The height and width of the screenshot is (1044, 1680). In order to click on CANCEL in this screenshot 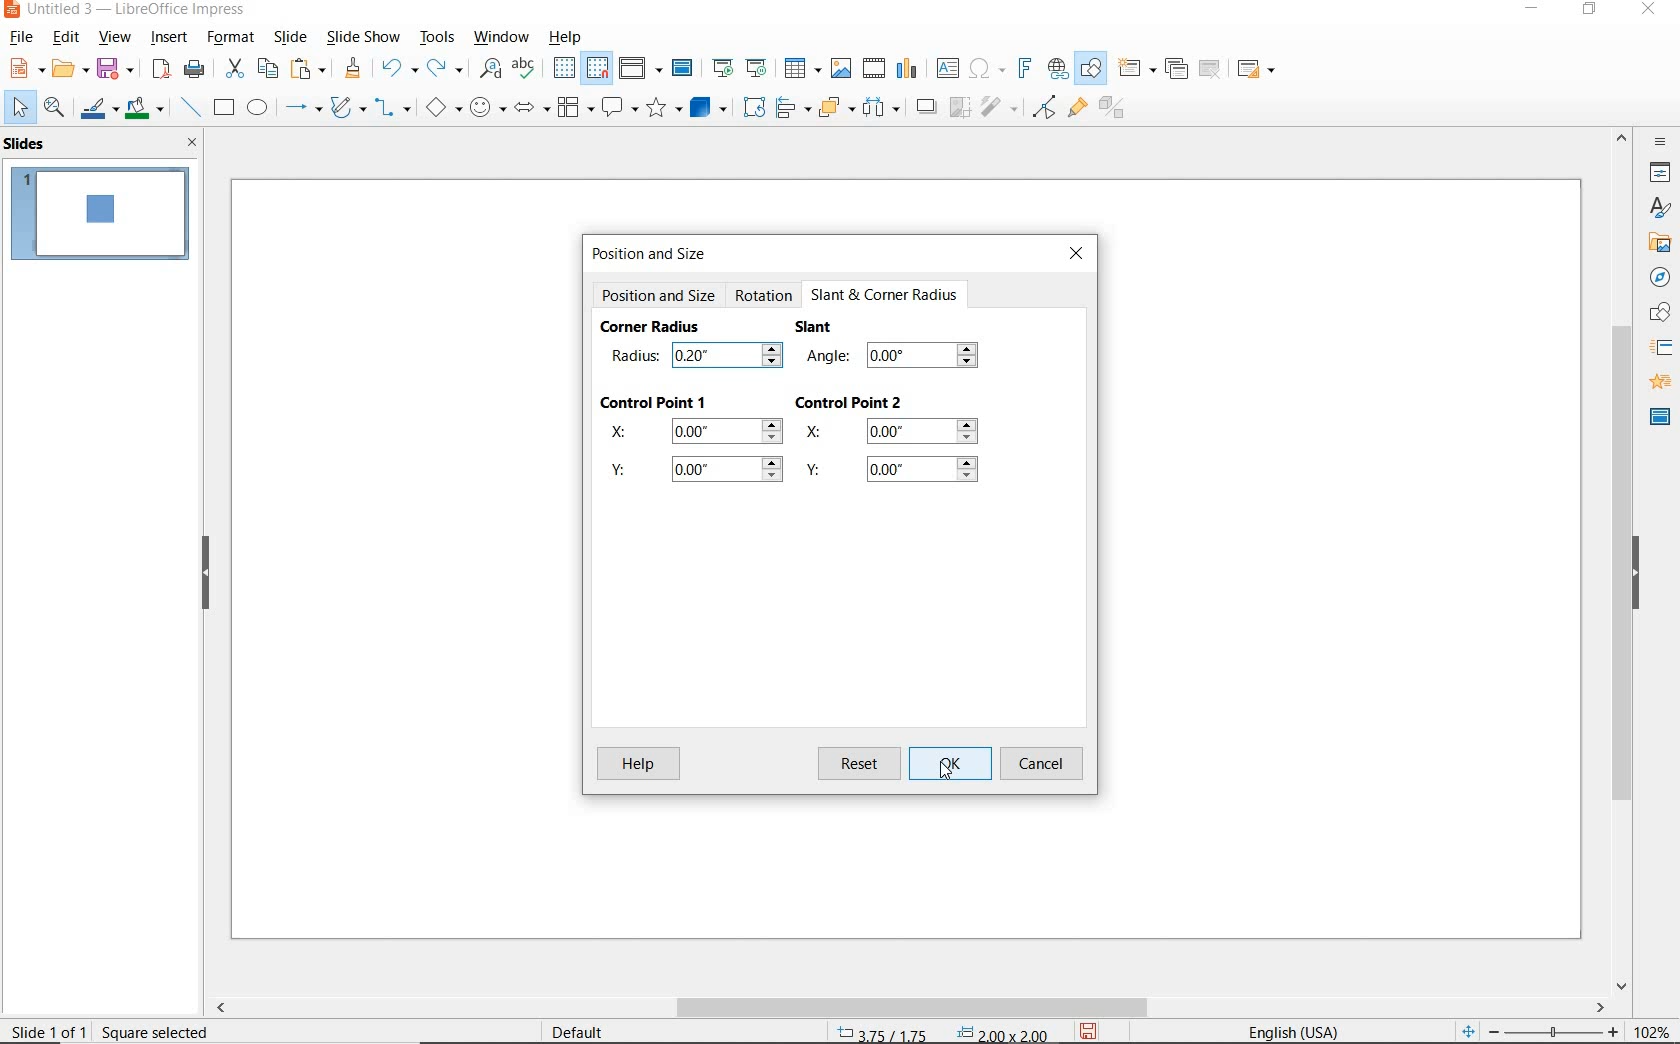, I will do `click(1045, 764)`.